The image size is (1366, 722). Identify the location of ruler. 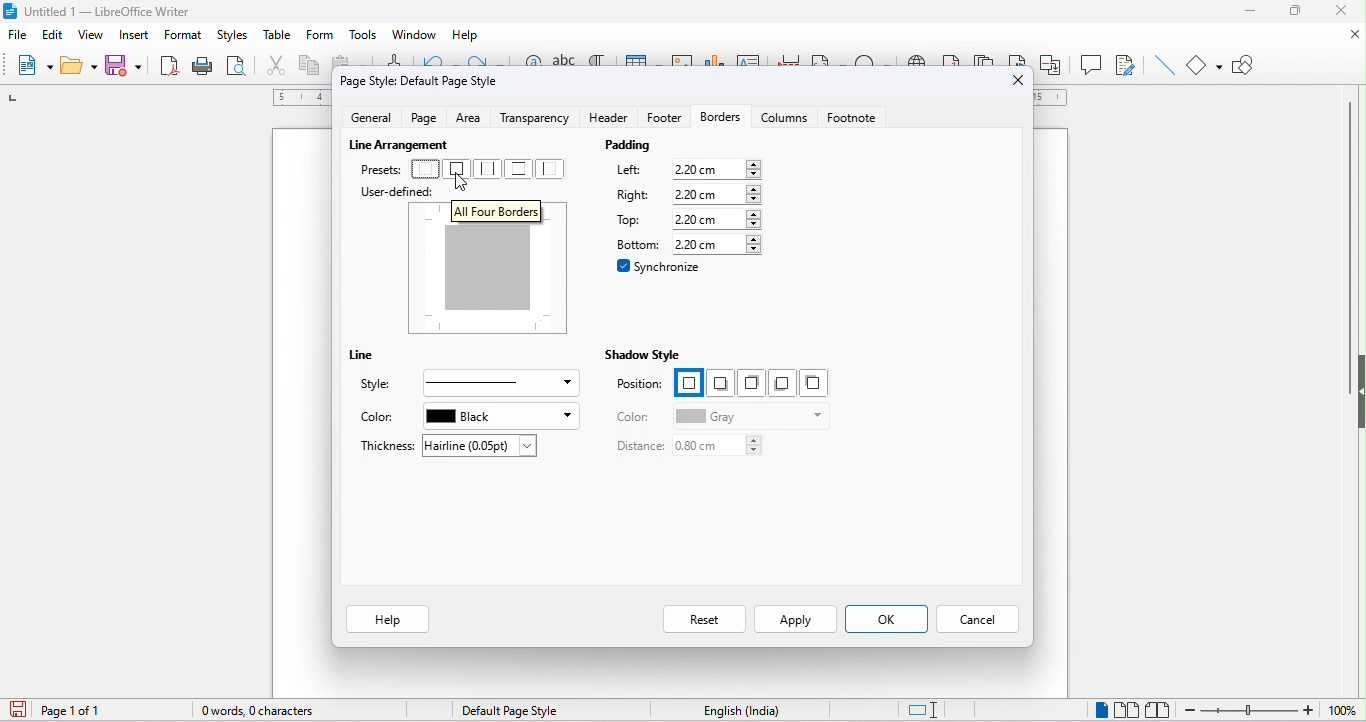
(299, 97).